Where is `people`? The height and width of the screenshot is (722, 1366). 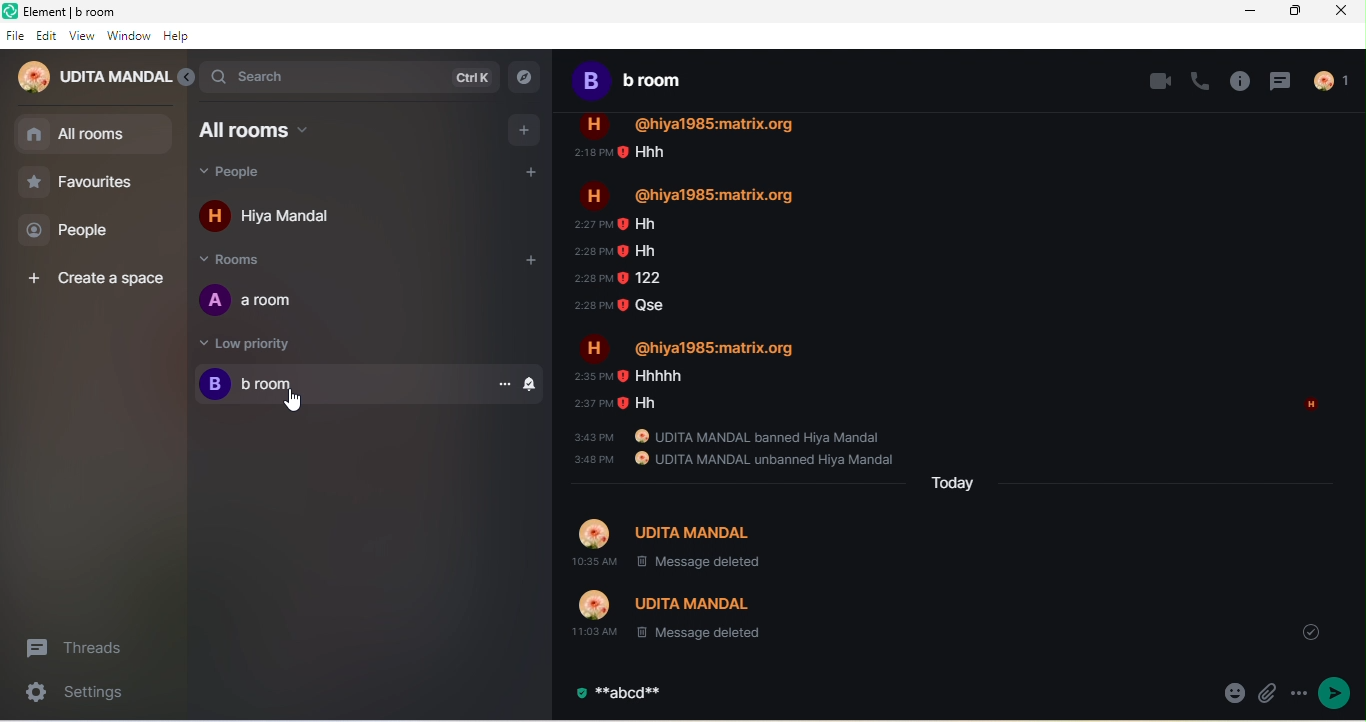 people is located at coordinates (254, 174).